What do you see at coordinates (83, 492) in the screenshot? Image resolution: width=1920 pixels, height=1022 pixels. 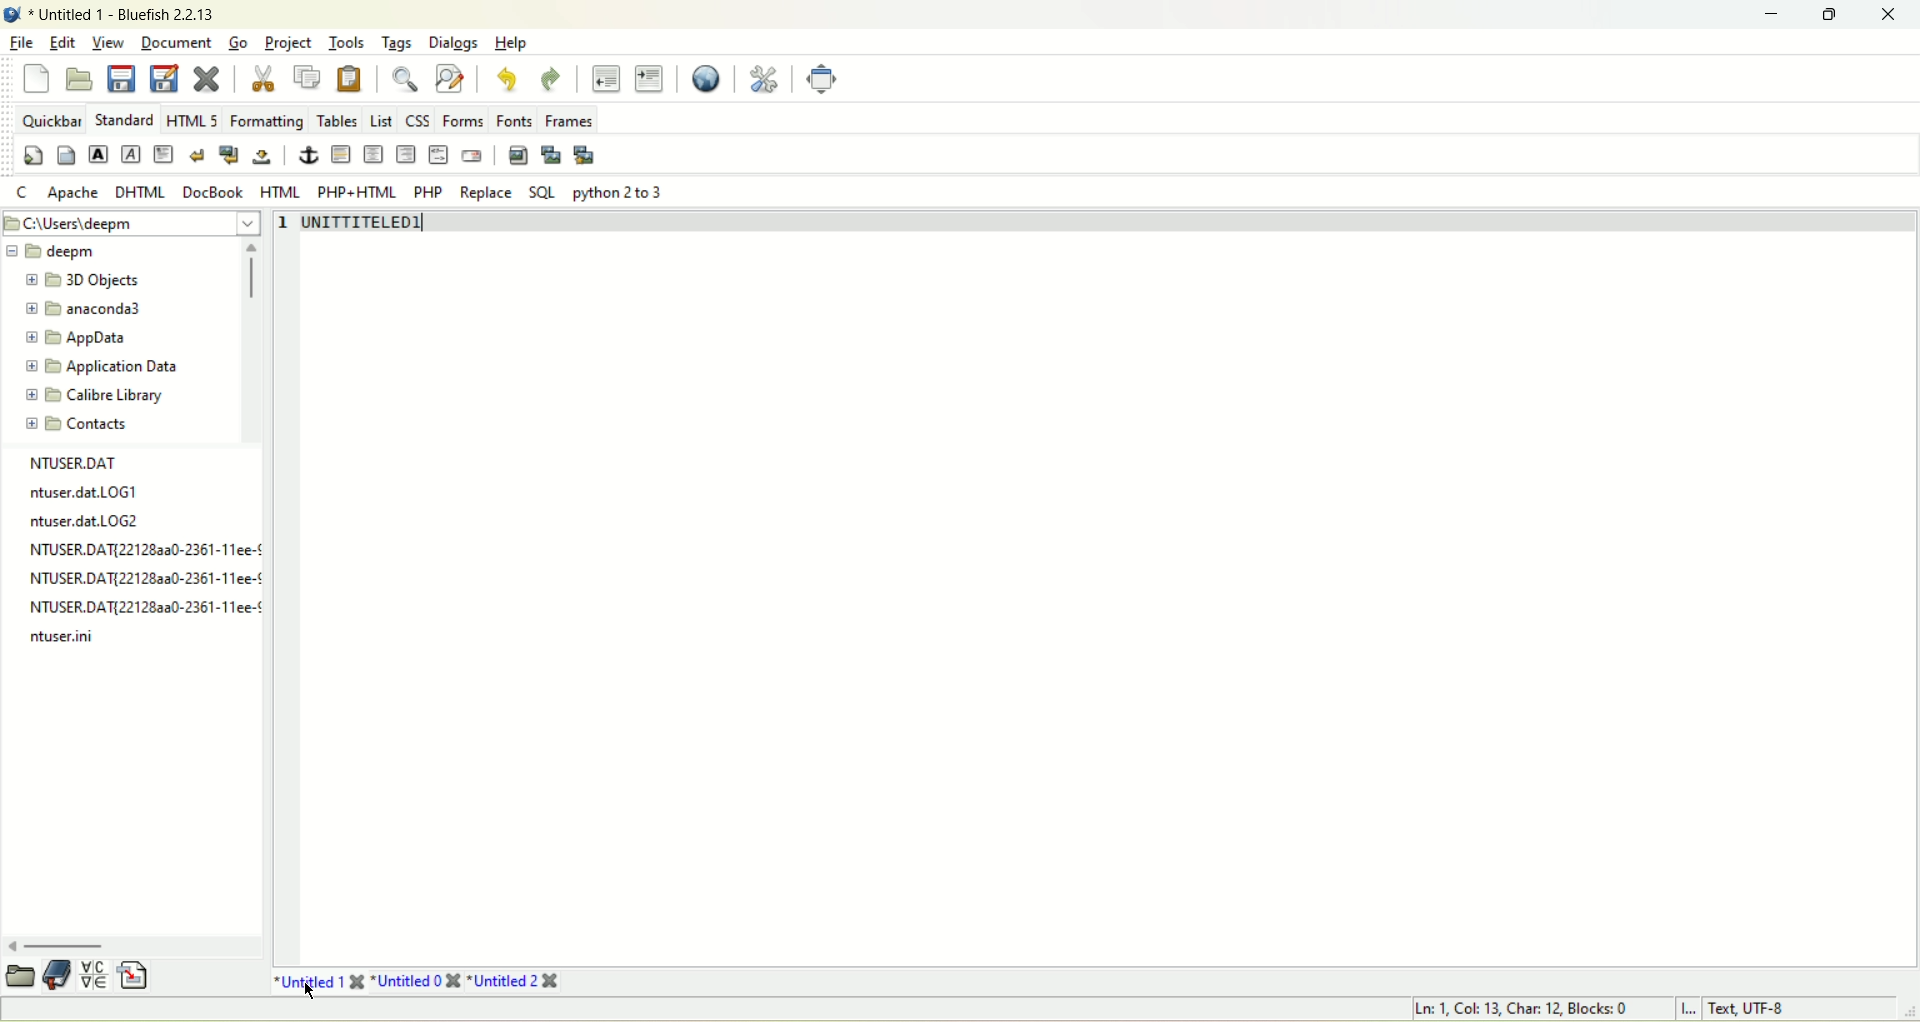 I see `ntuser. dat LOG` at bounding box center [83, 492].